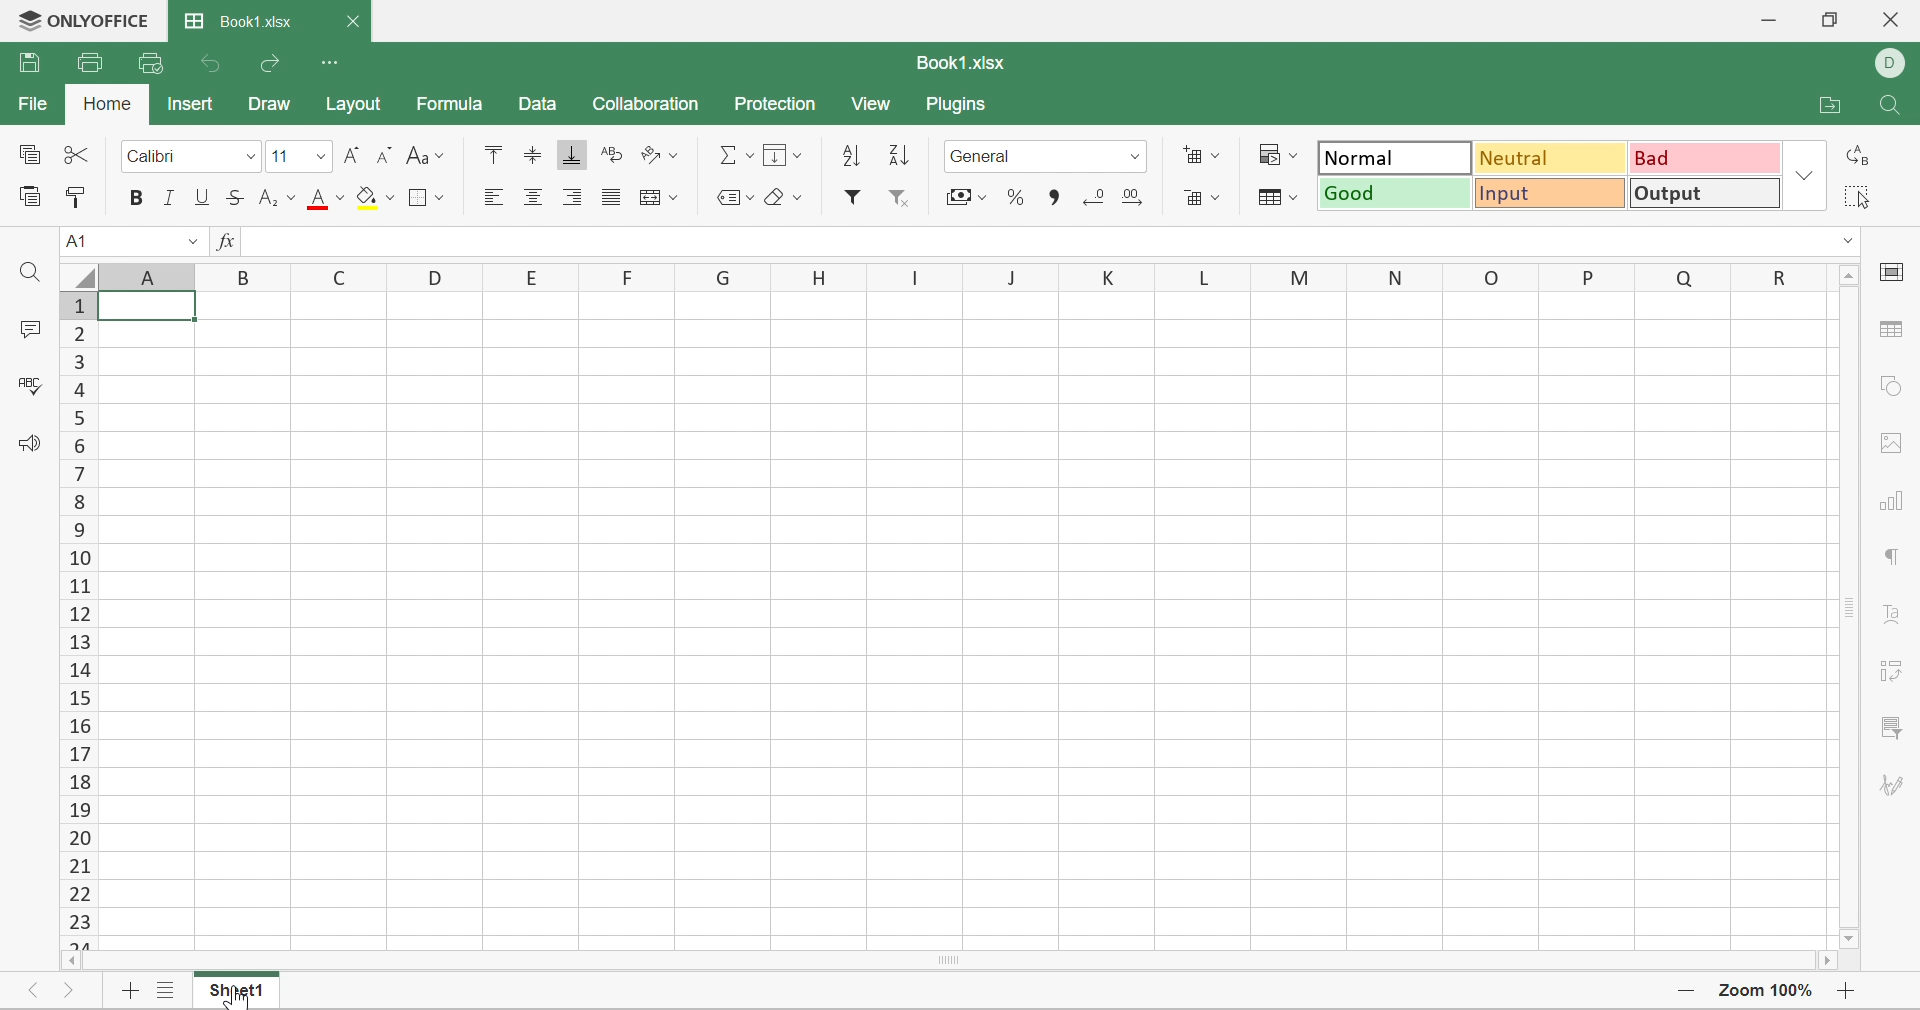 The height and width of the screenshot is (1010, 1920). Describe the element at coordinates (1849, 941) in the screenshot. I see `Scroll down` at that location.